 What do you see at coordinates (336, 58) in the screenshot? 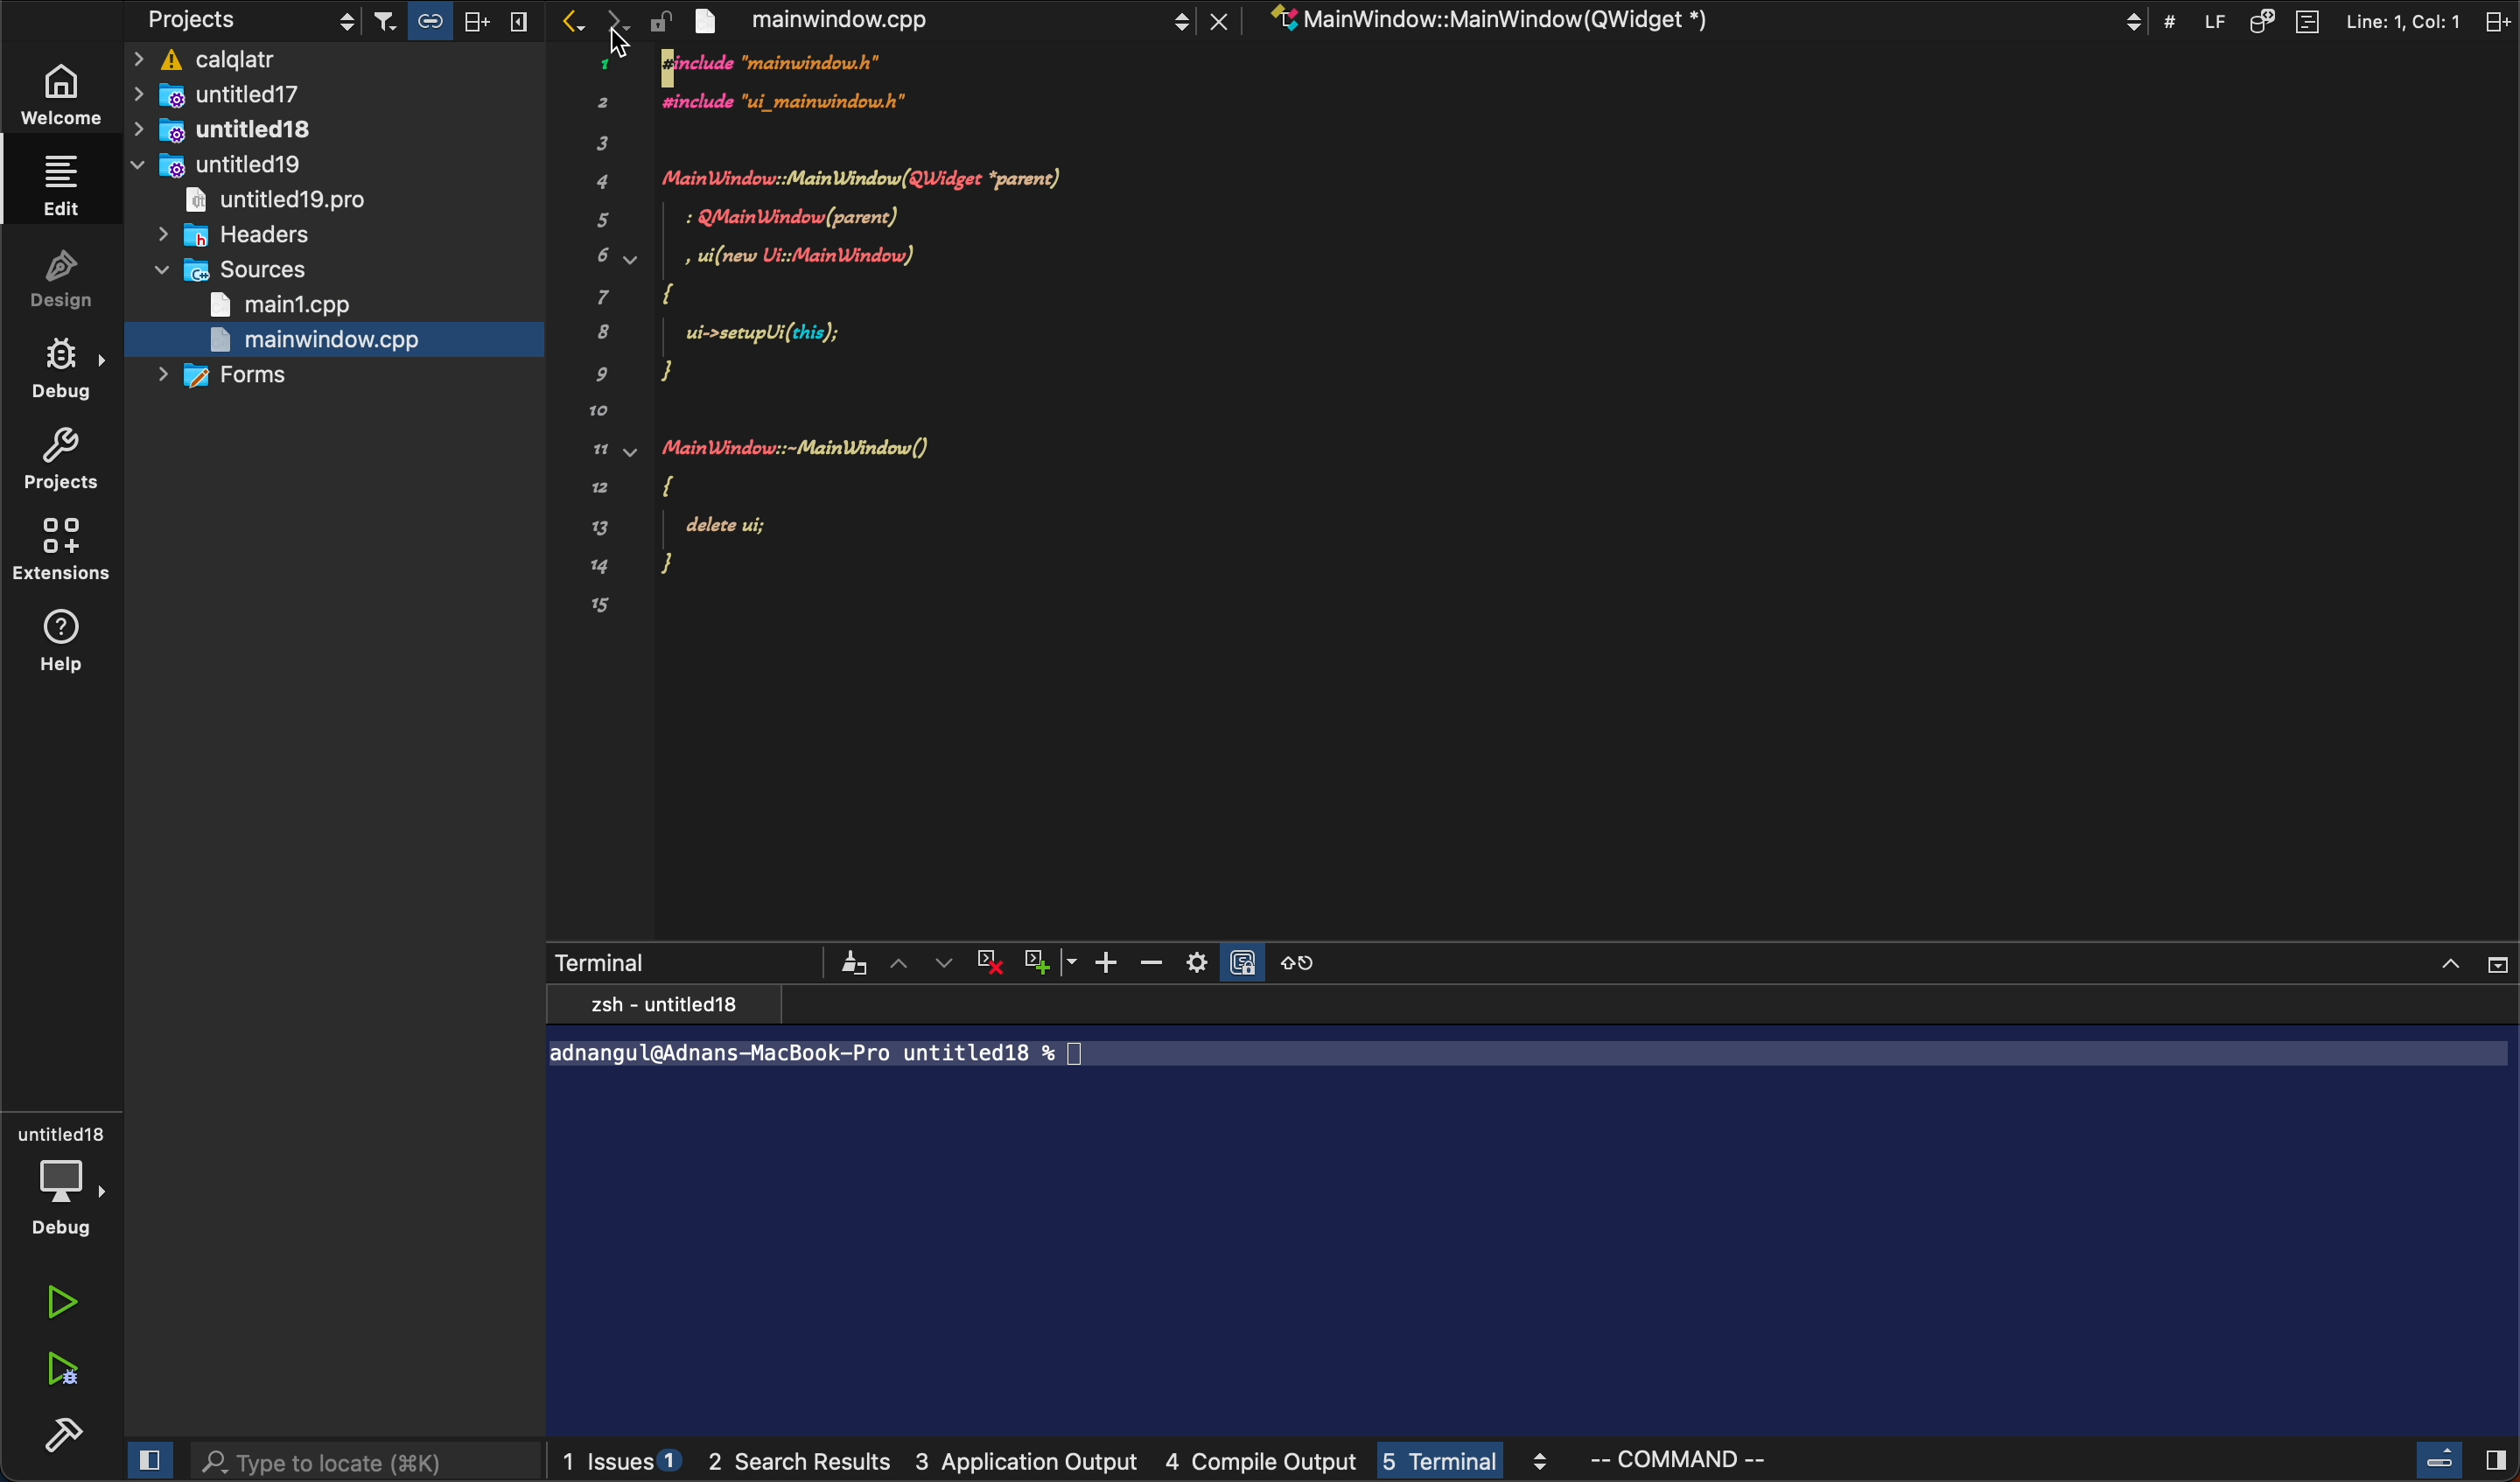
I see `calqaltr` at bounding box center [336, 58].